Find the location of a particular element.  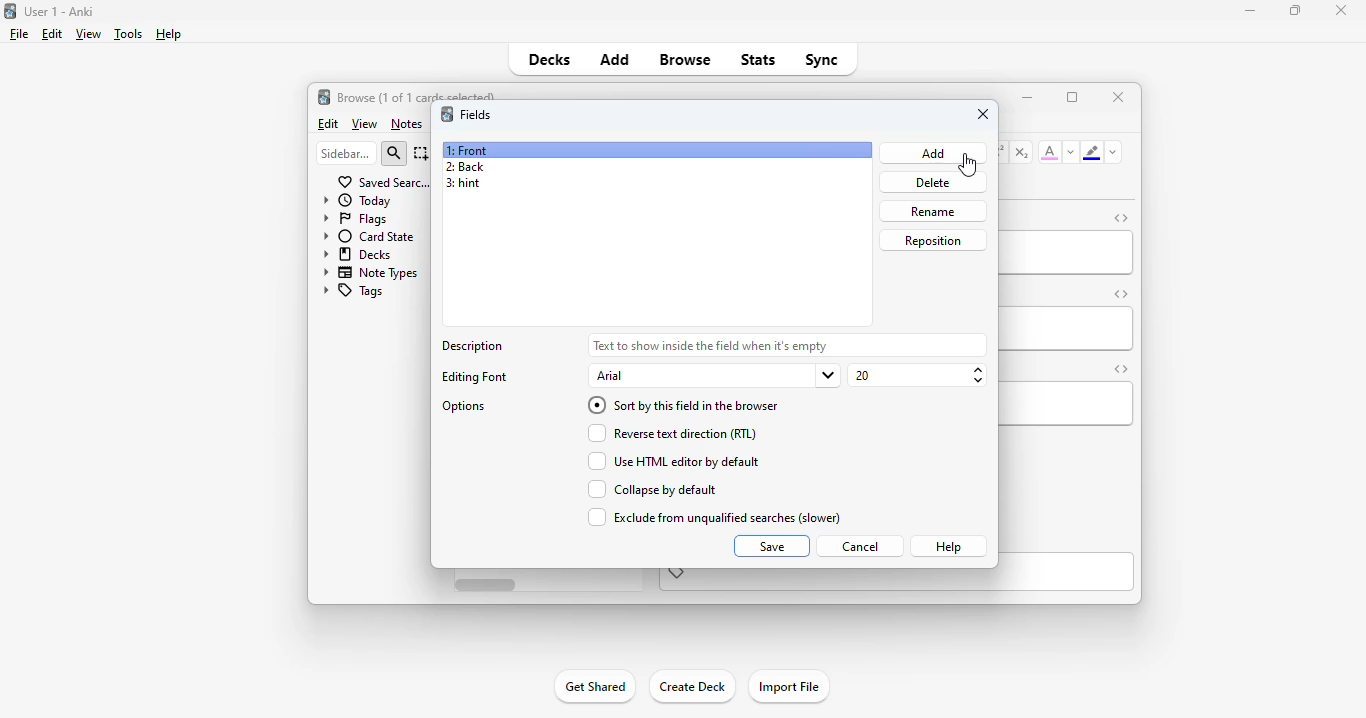

stats is located at coordinates (759, 59).